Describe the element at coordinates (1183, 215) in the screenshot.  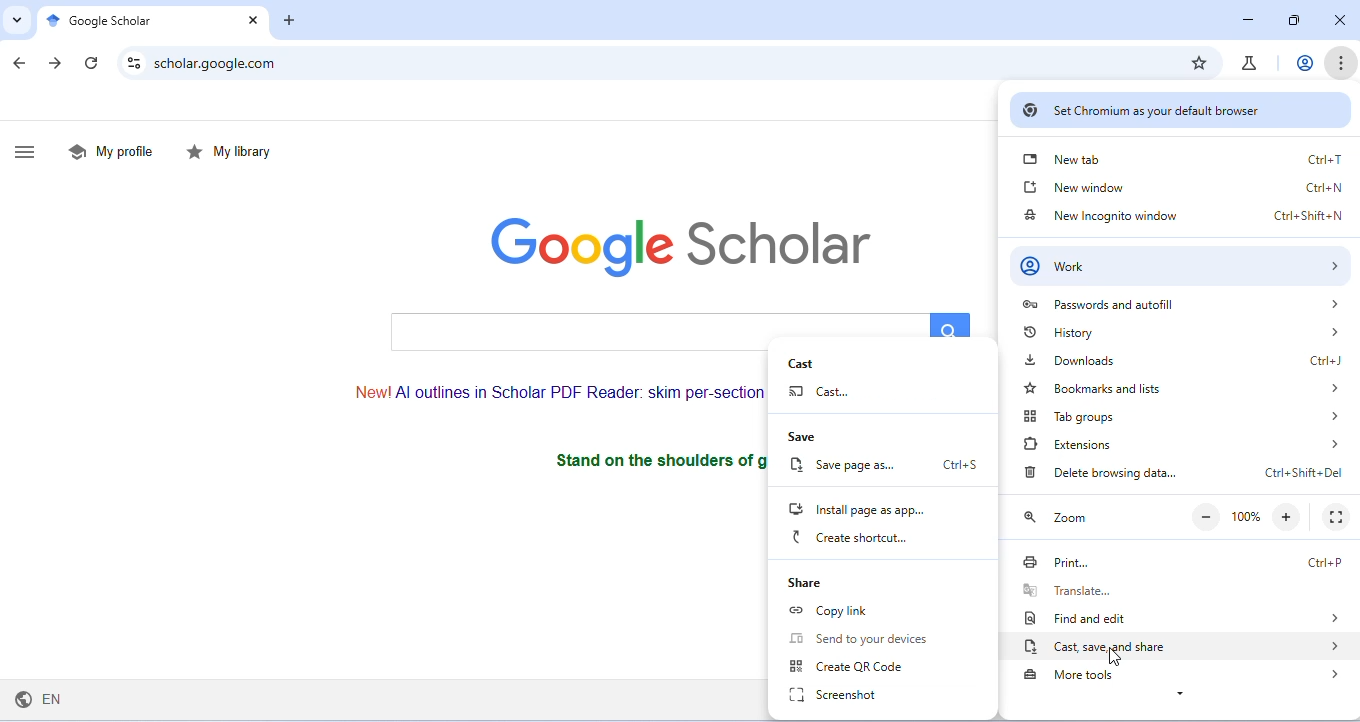
I see `new incognito window` at that location.